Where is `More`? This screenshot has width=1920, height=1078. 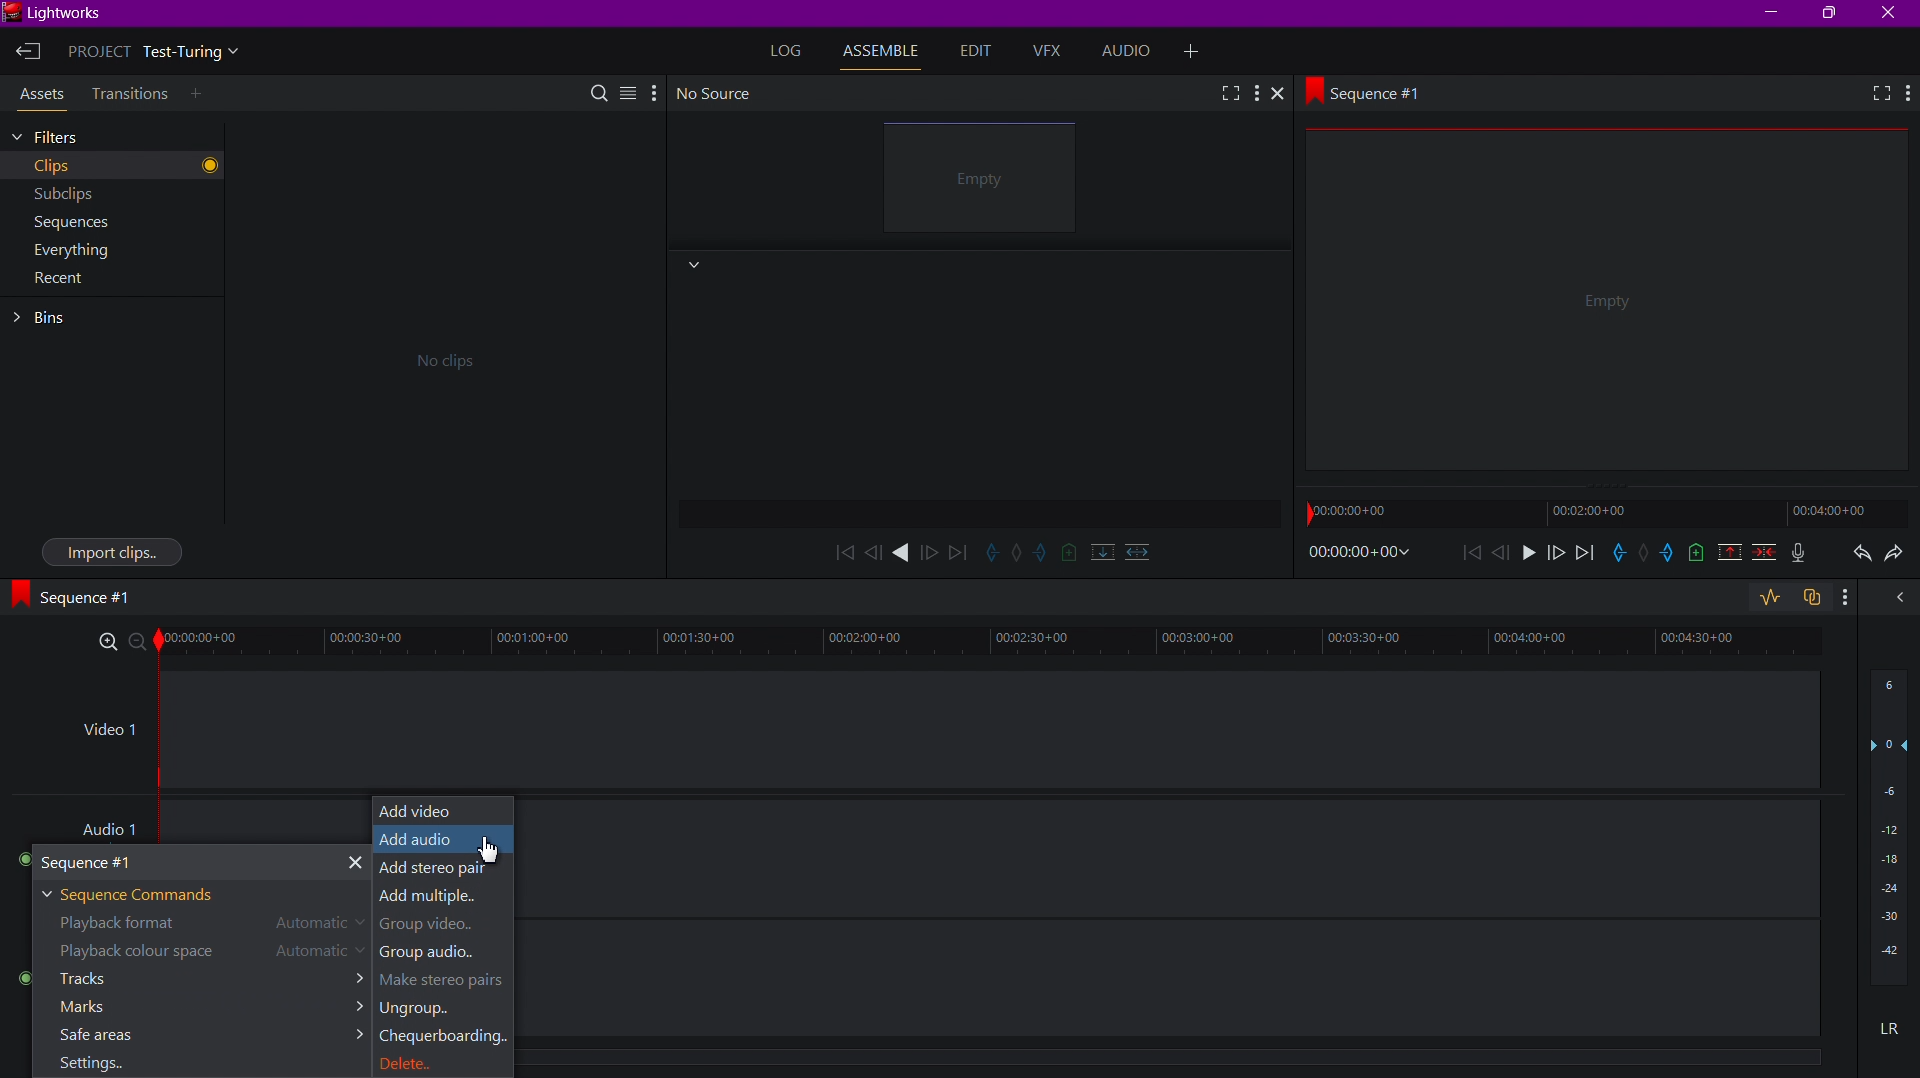
More is located at coordinates (653, 91).